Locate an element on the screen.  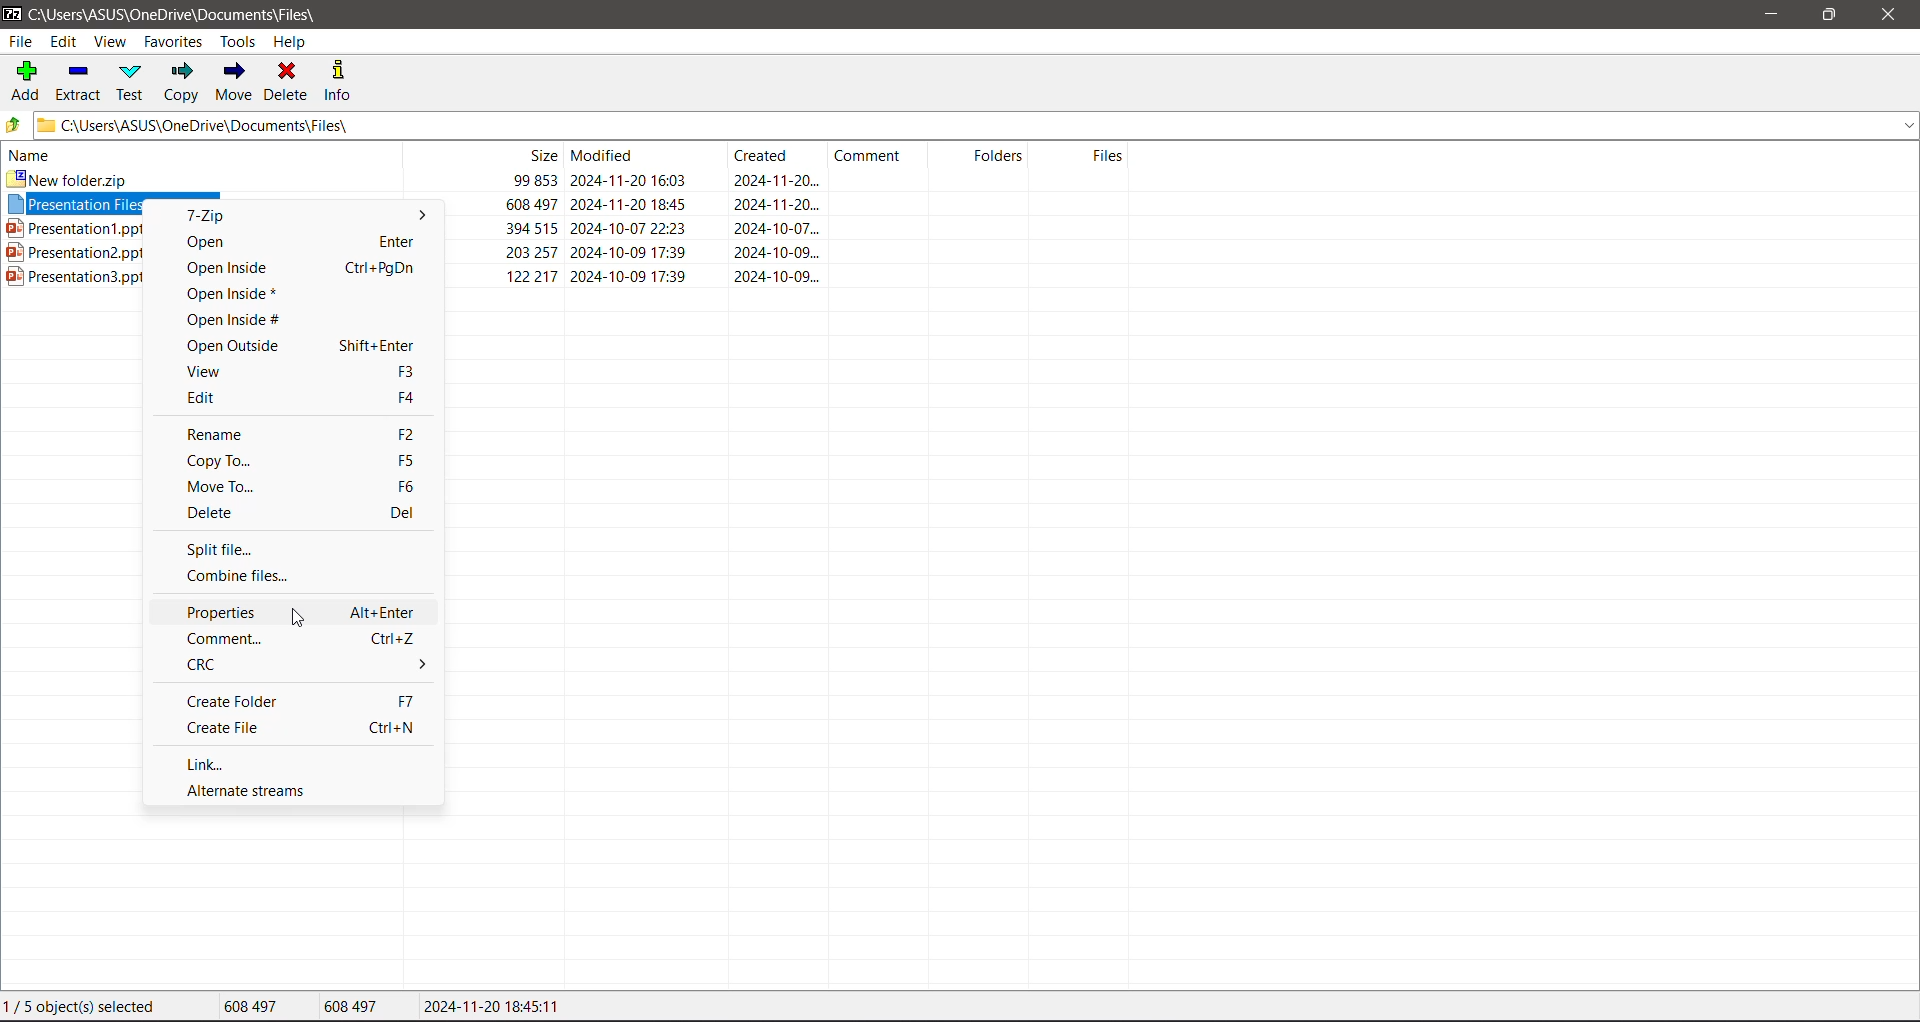
Minimize is located at coordinates (1773, 13).